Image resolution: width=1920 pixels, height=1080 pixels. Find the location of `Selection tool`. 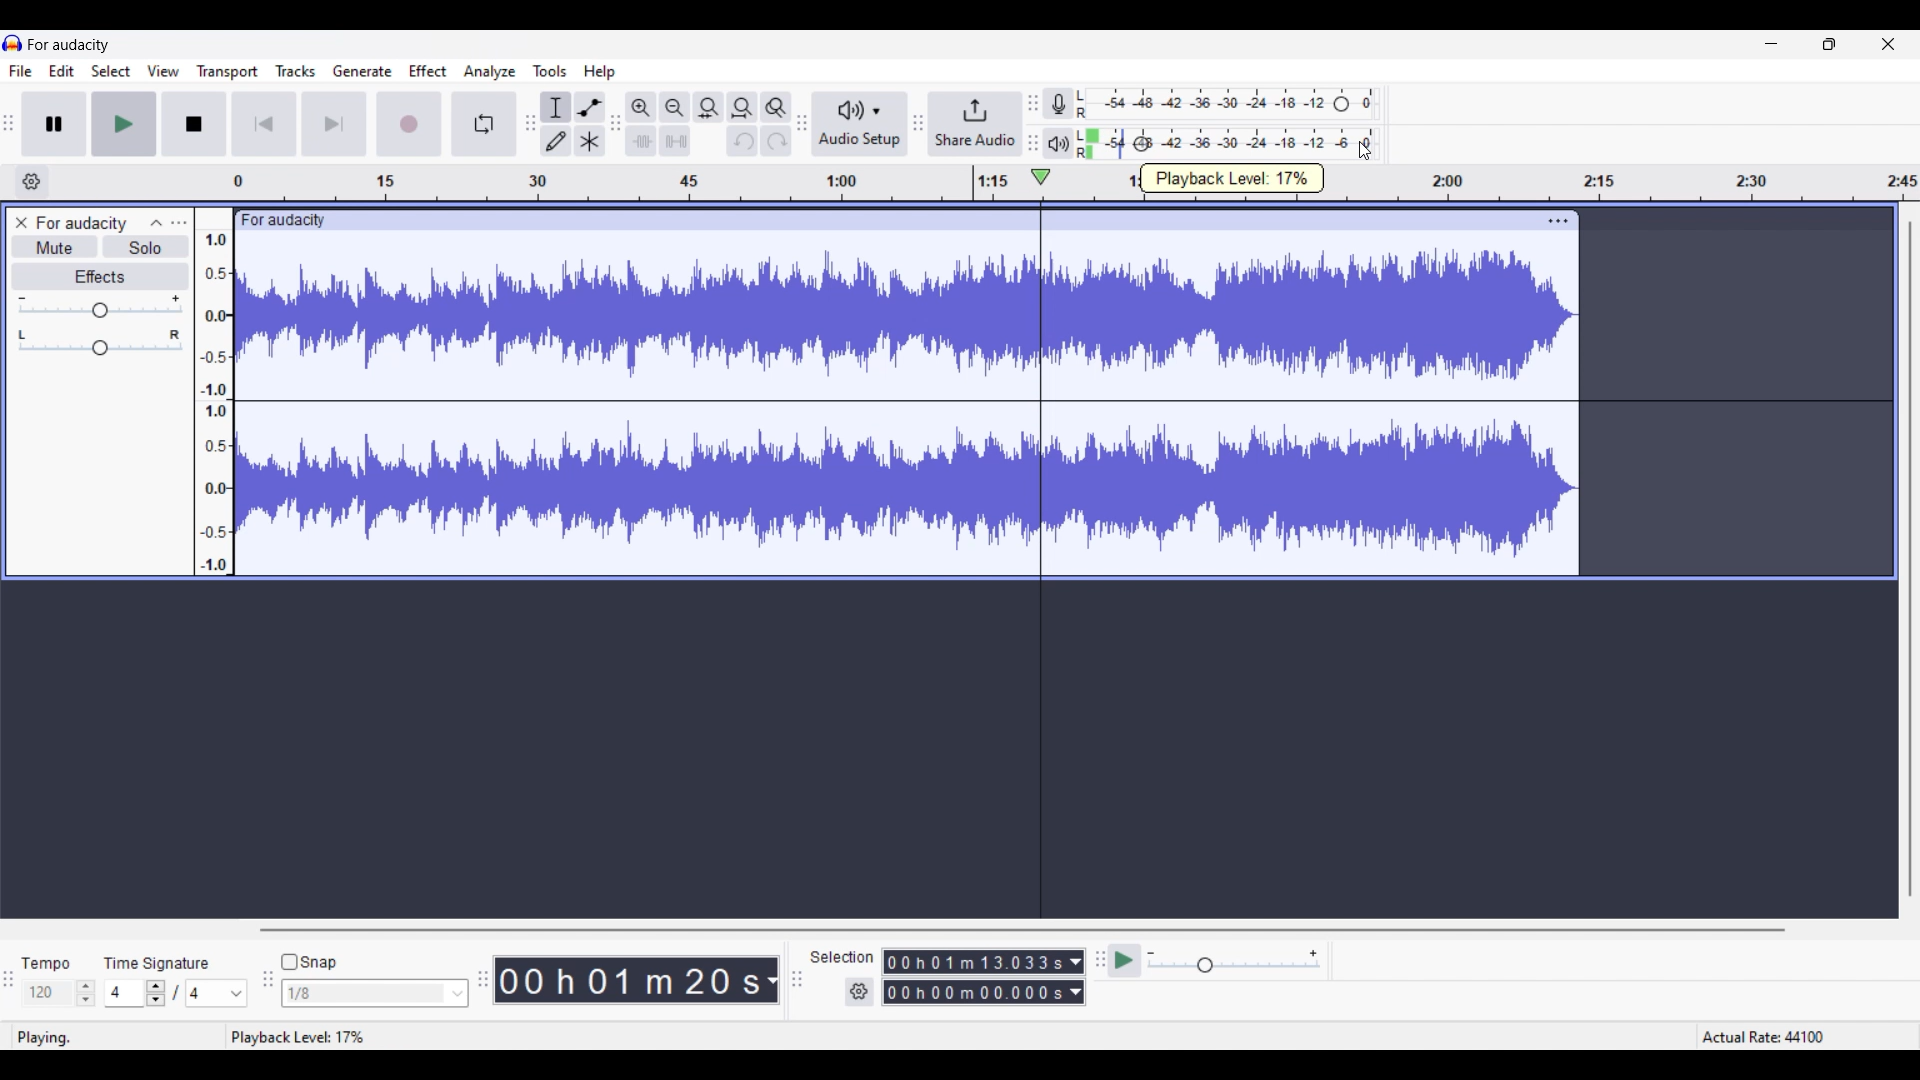

Selection tool is located at coordinates (556, 107).